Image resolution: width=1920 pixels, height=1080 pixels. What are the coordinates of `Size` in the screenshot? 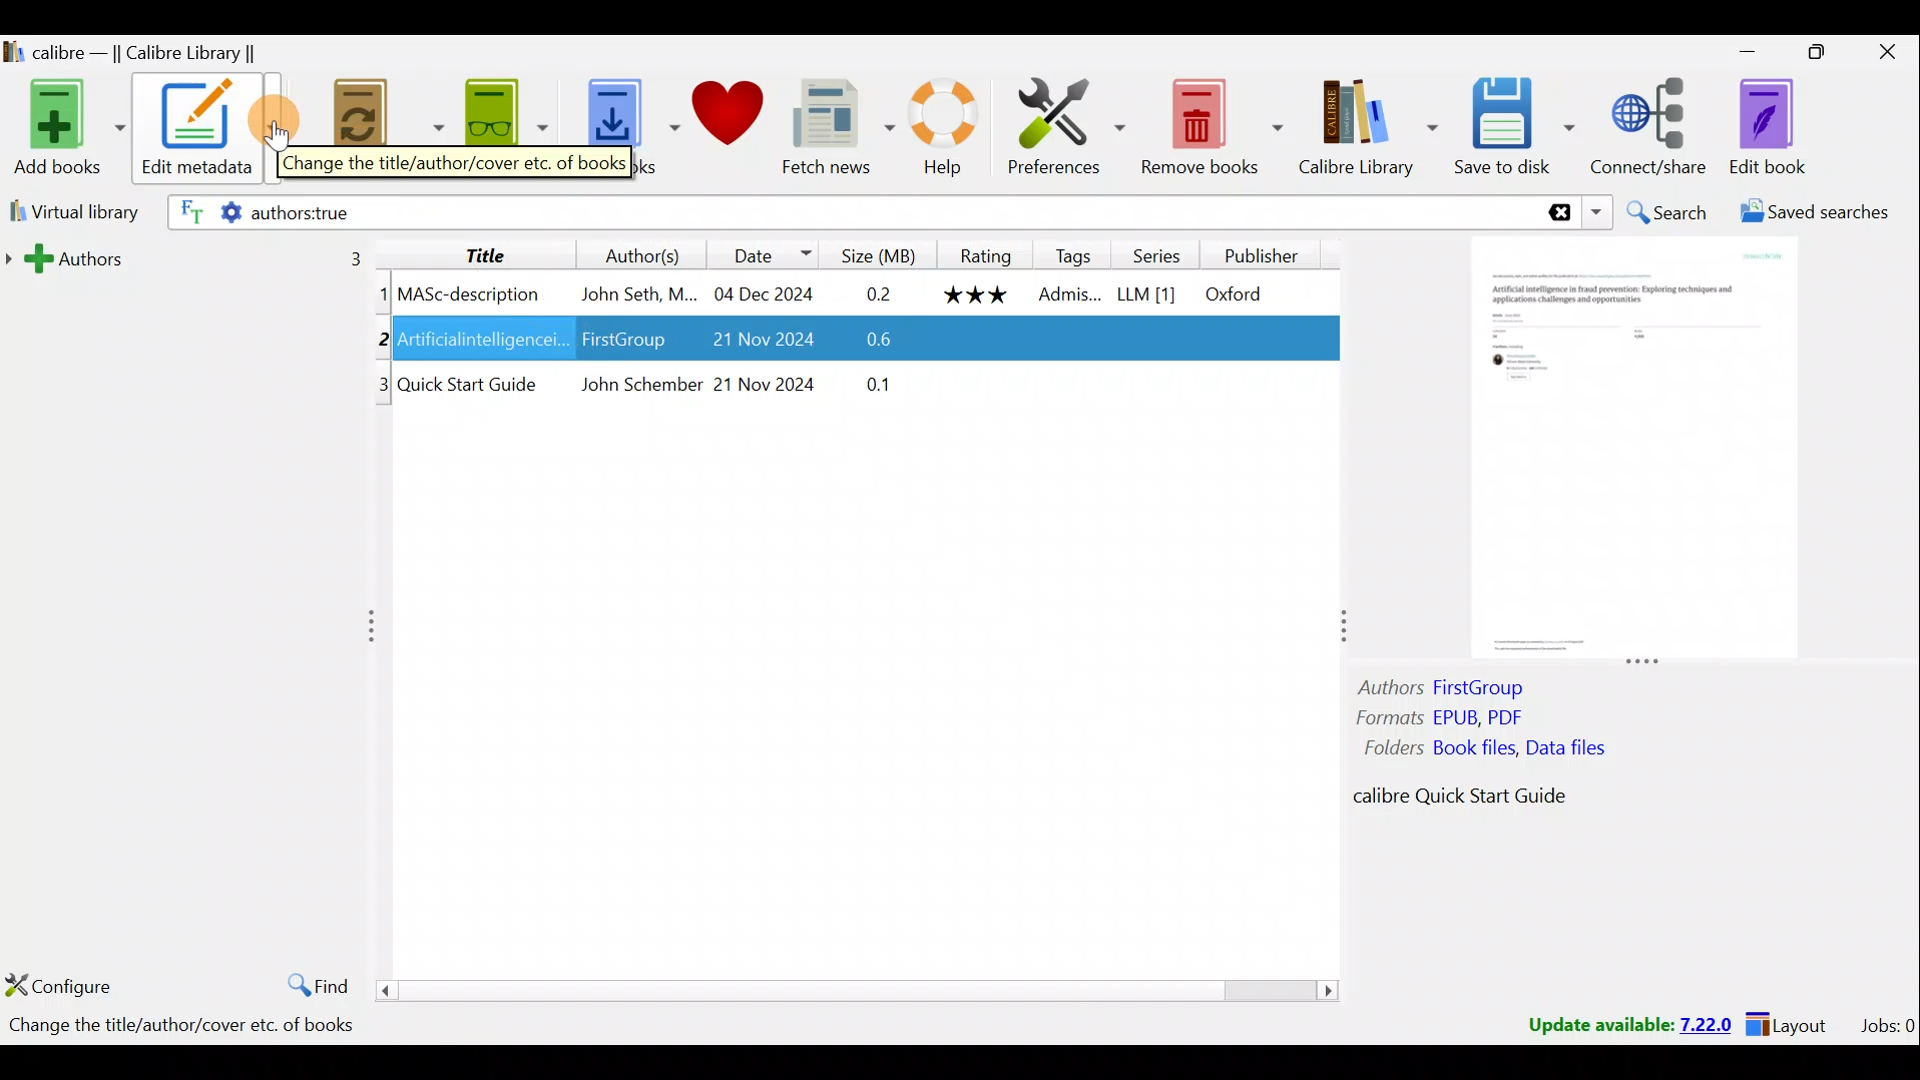 It's located at (878, 252).